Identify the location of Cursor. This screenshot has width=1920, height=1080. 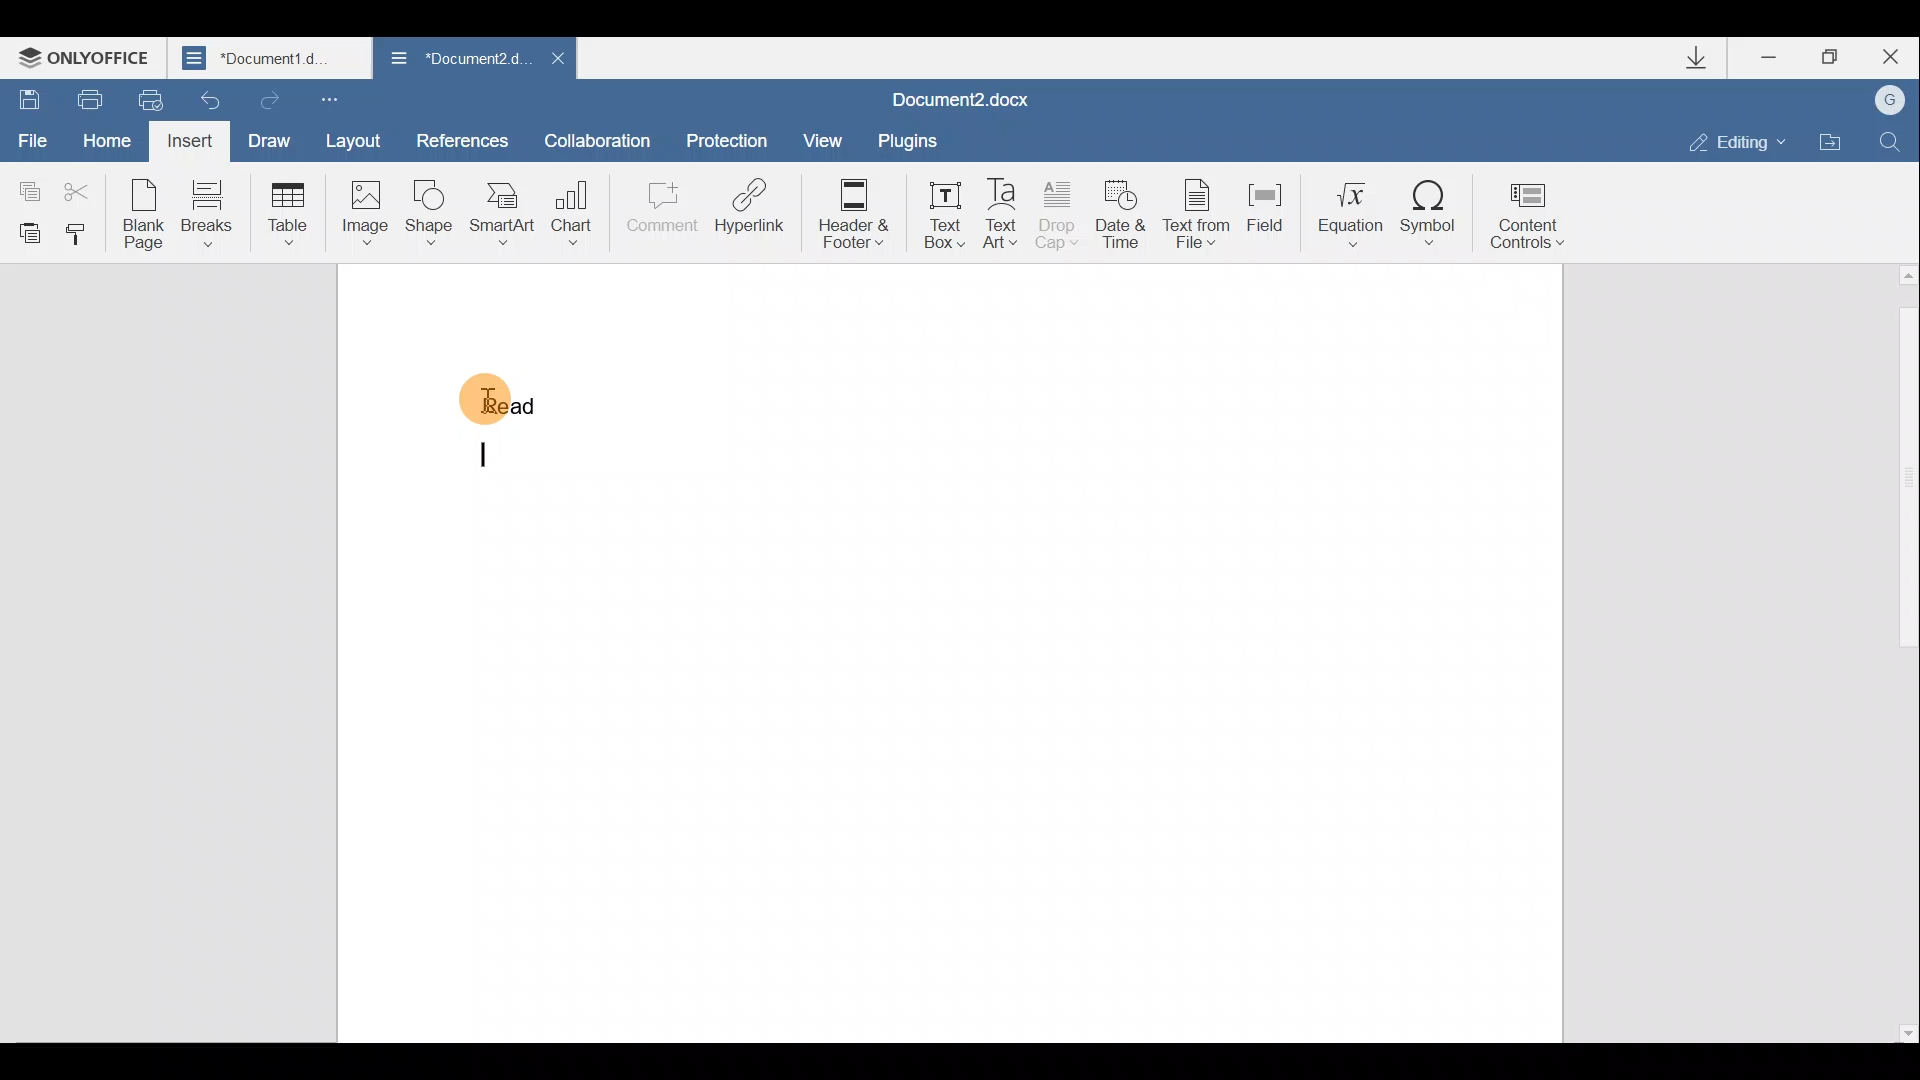
(522, 403).